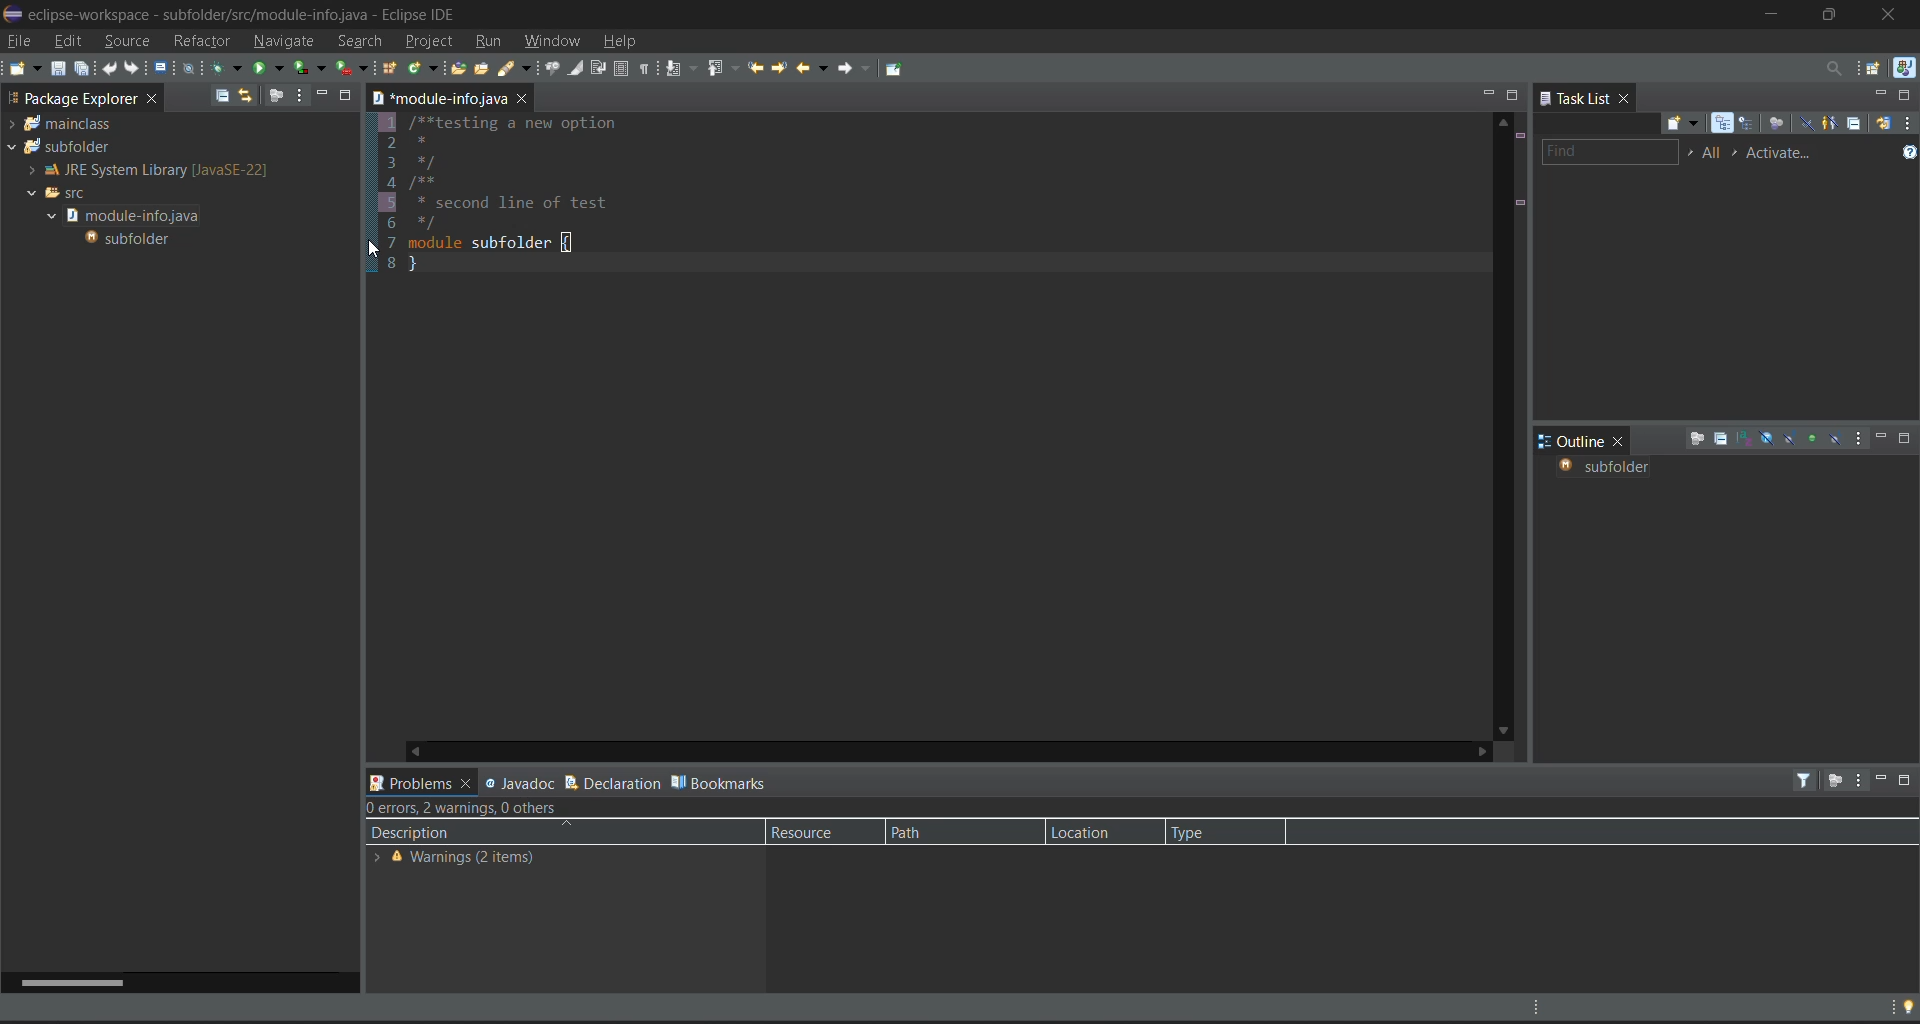 The image size is (1920, 1024). Describe the element at coordinates (519, 781) in the screenshot. I see `javadoc` at that location.